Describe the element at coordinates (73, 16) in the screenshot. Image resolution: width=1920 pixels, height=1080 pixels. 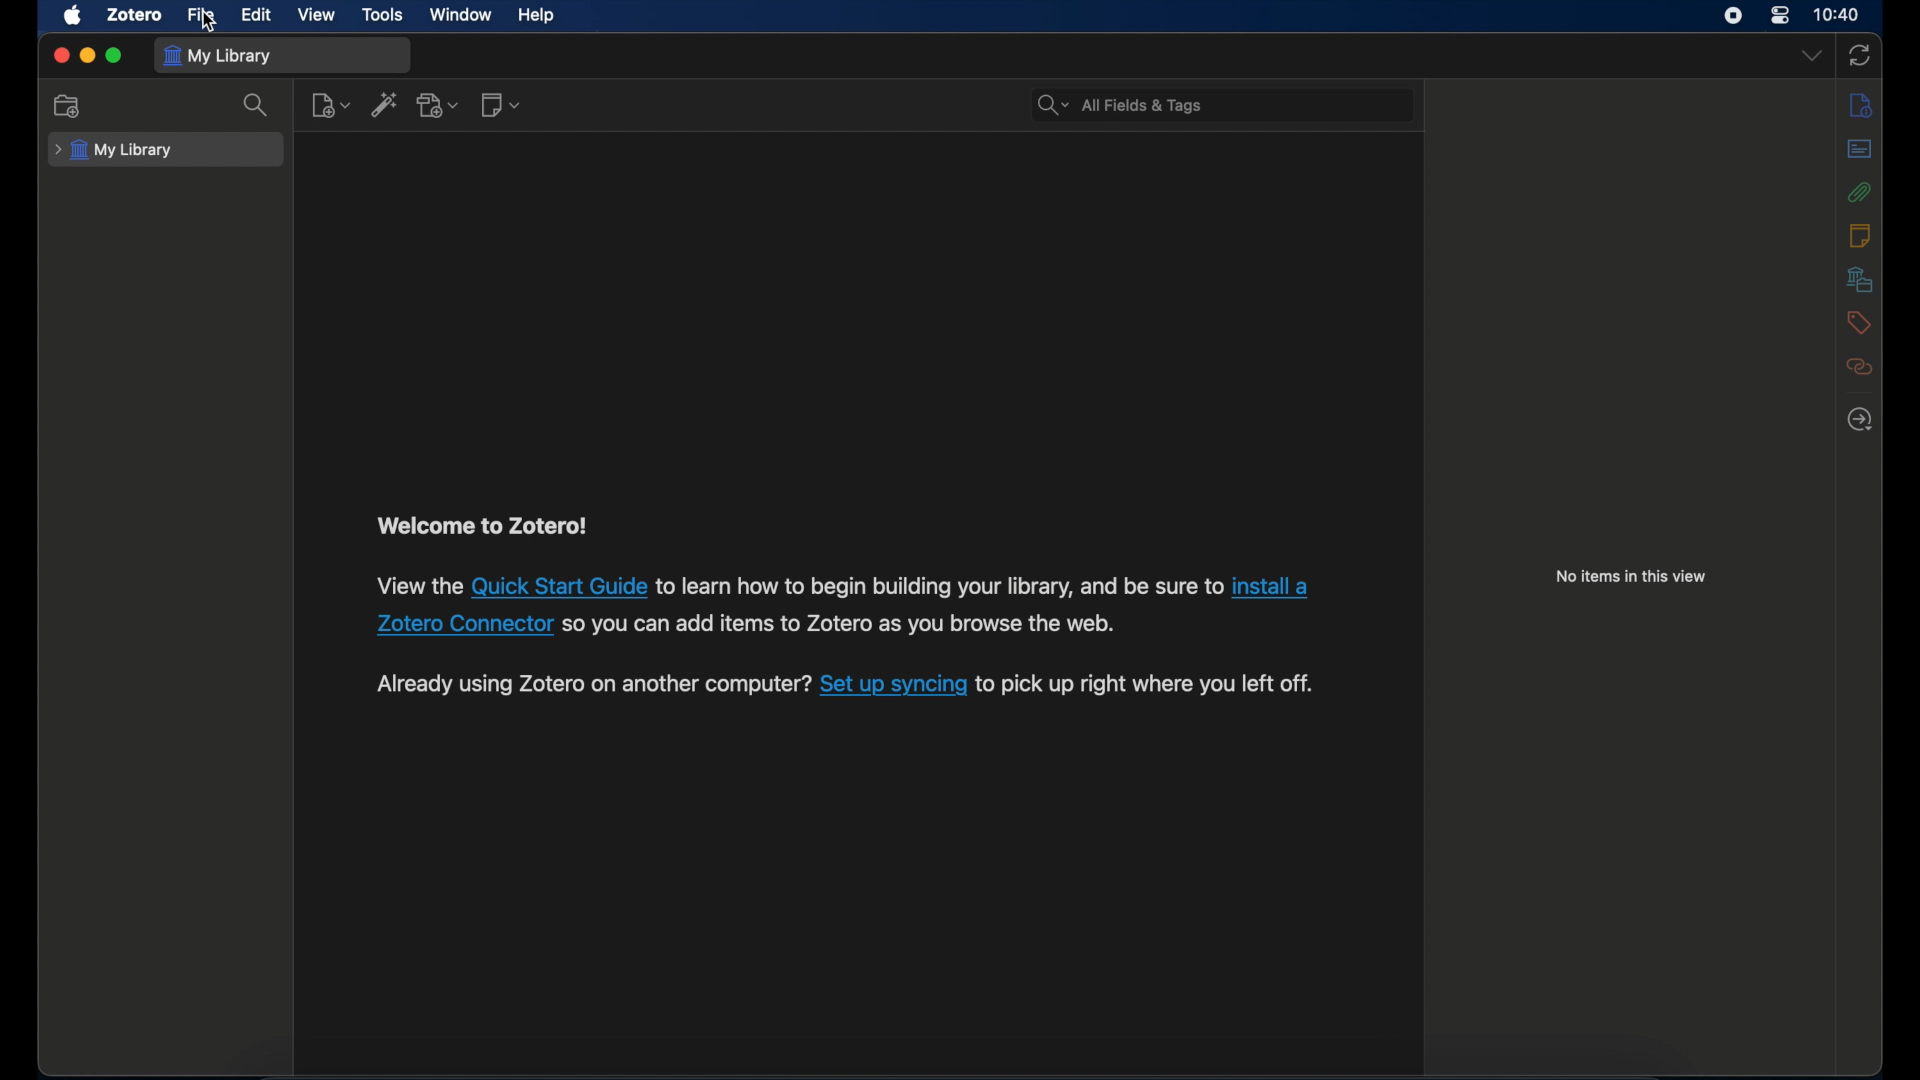
I see `apple` at that location.